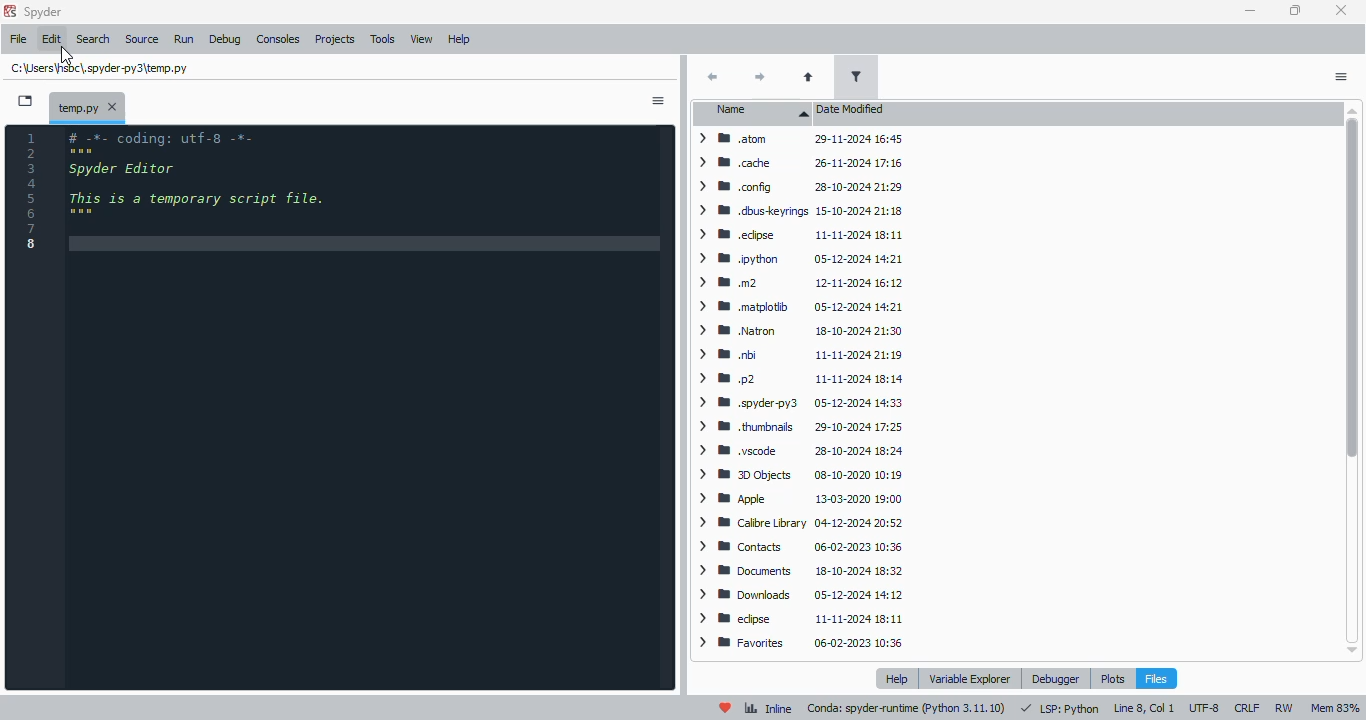 This screenshot has width=1366, height=720. Describe the element at coordinates (756, 112) in the screenshot. I see `name` at that location.